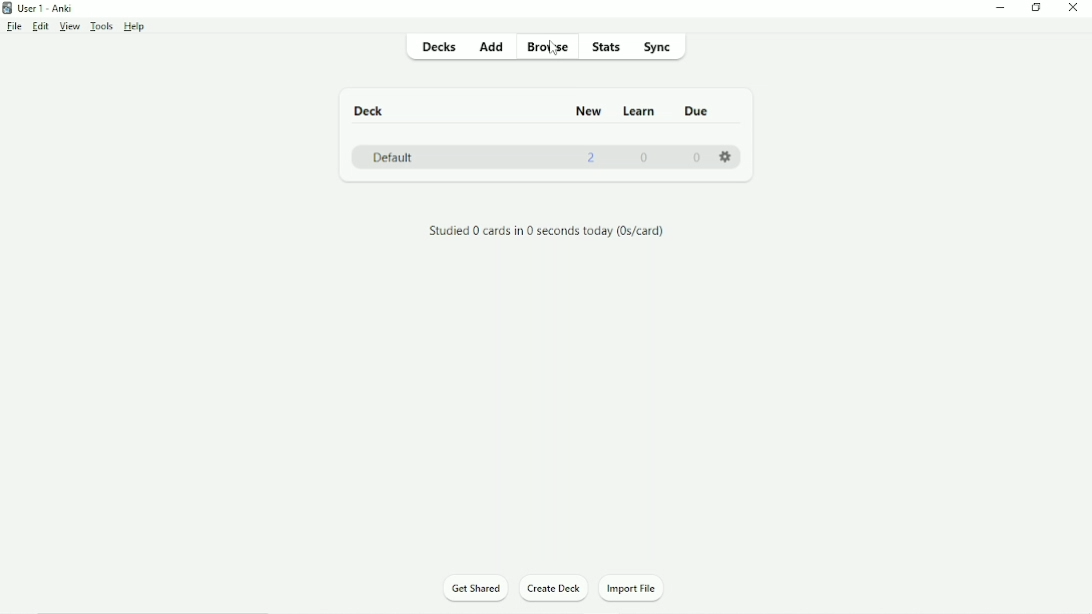 Image resolution: width=1092 pixels, height=614 pixels. What do you see at coordinates (439, 48) in the screenshot?
I see `Decks` at bounding box center [439, 48].